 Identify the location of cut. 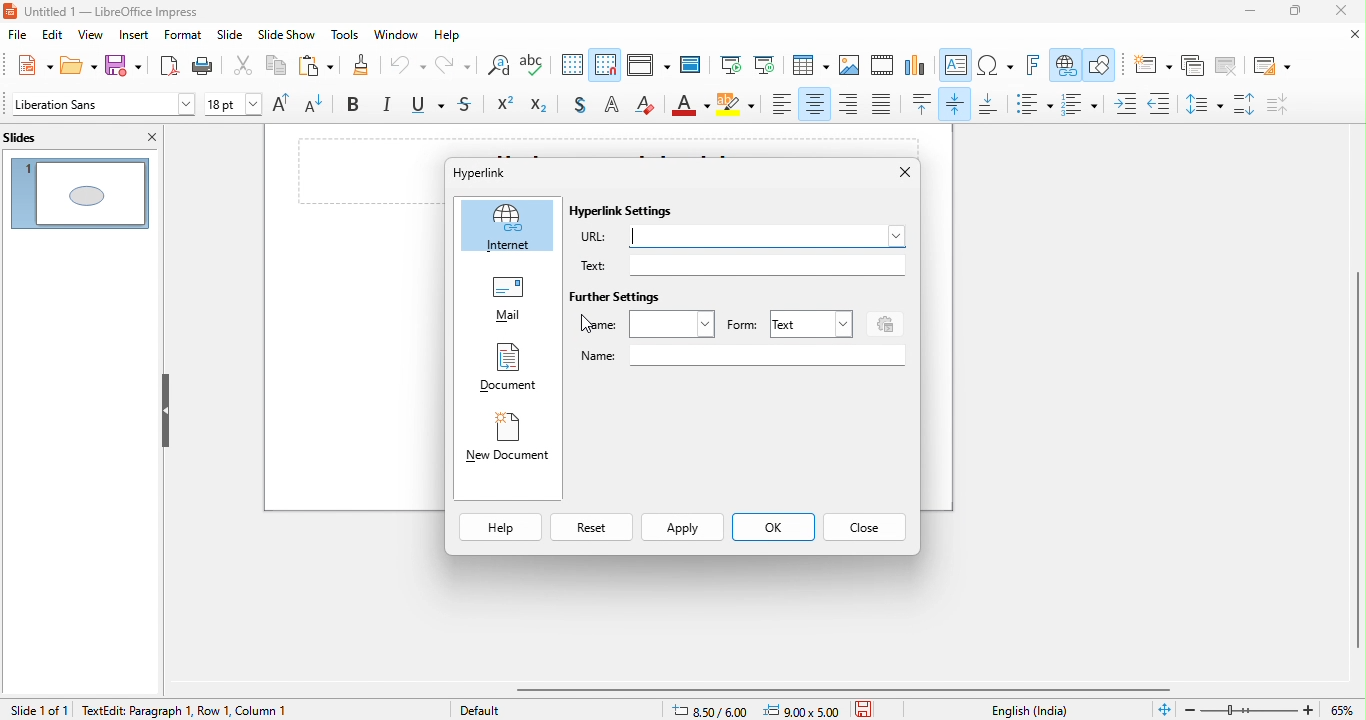
(244, 69).